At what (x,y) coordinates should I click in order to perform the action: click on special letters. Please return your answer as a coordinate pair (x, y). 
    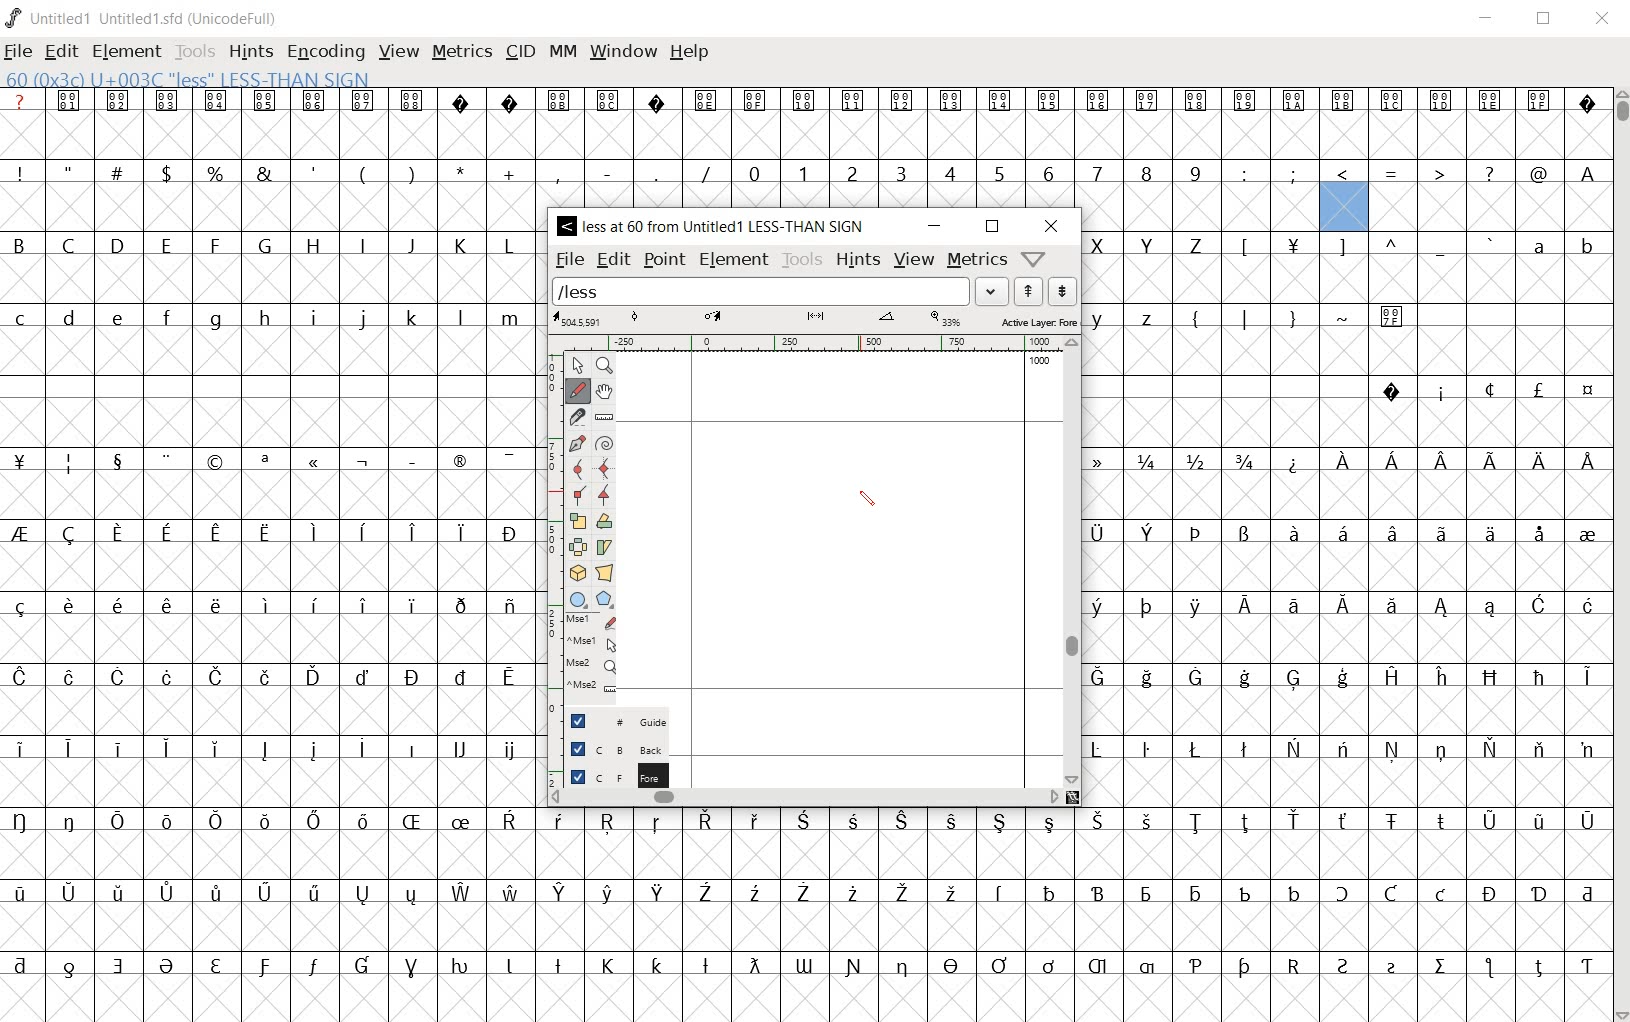
    Looking at the image, I should click on (1346, 604).